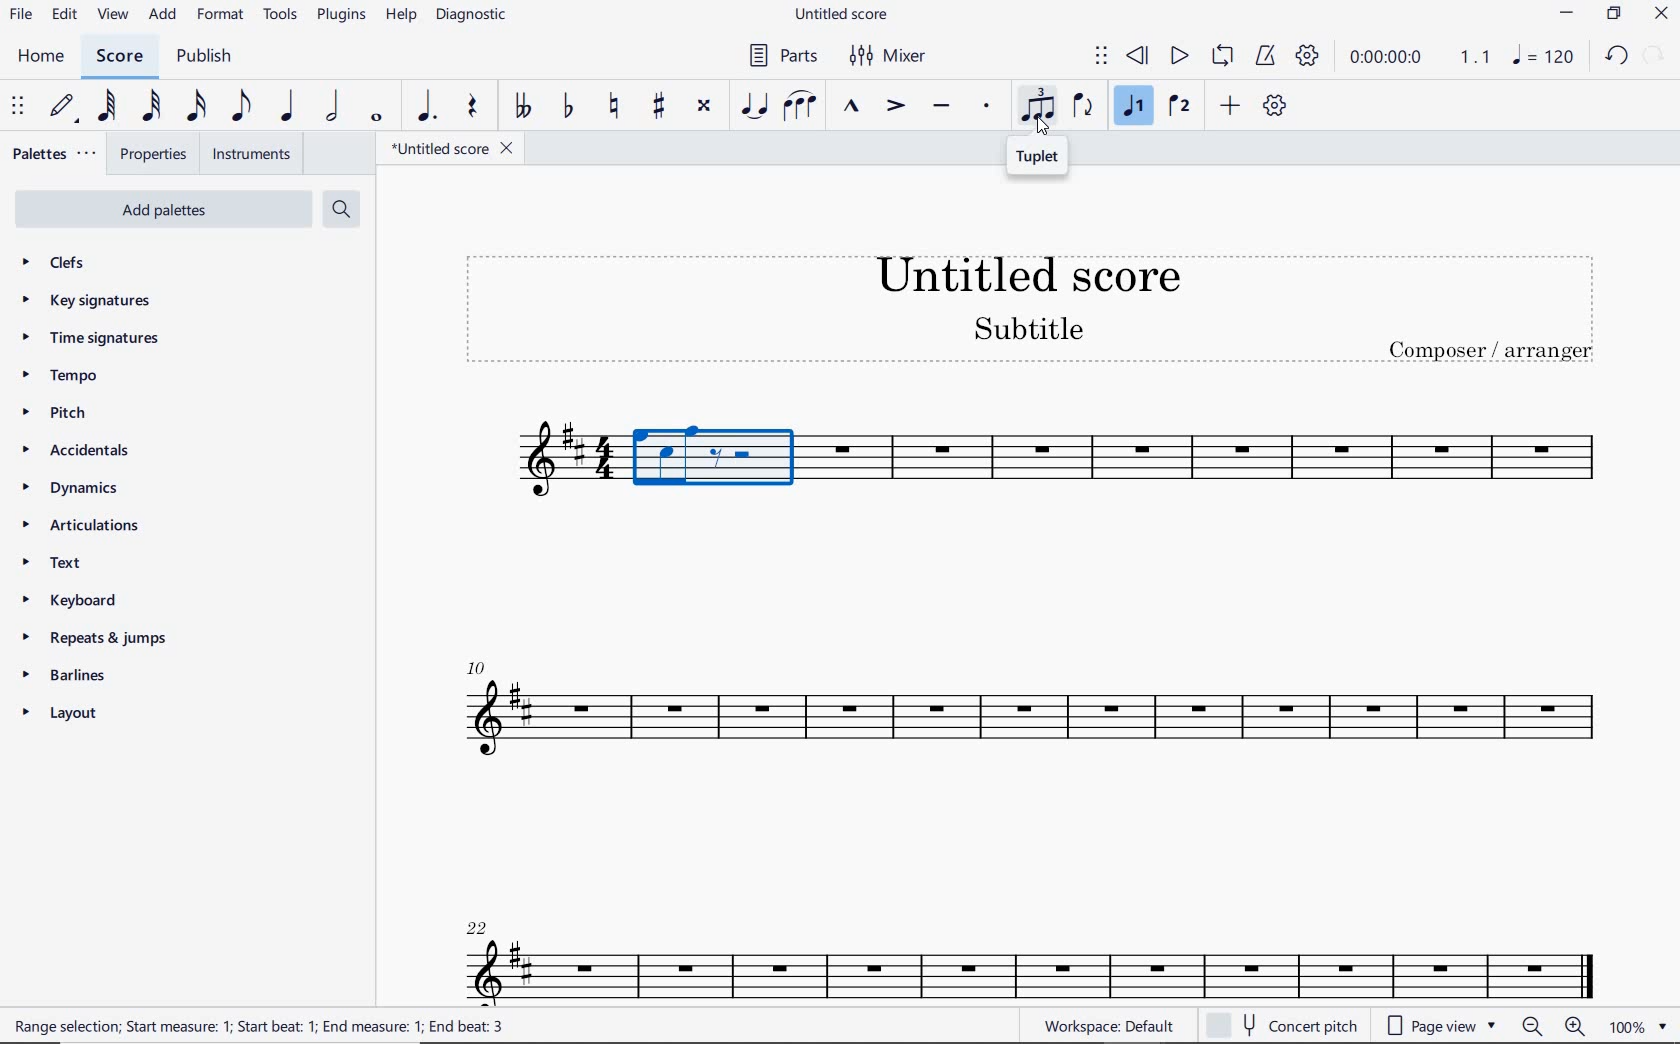 The height and width of the screenshot is (1044, 1680). Describe the element at coordinates (285, 107) in the screenshot. I see `QUARTER NOTE` at that location.